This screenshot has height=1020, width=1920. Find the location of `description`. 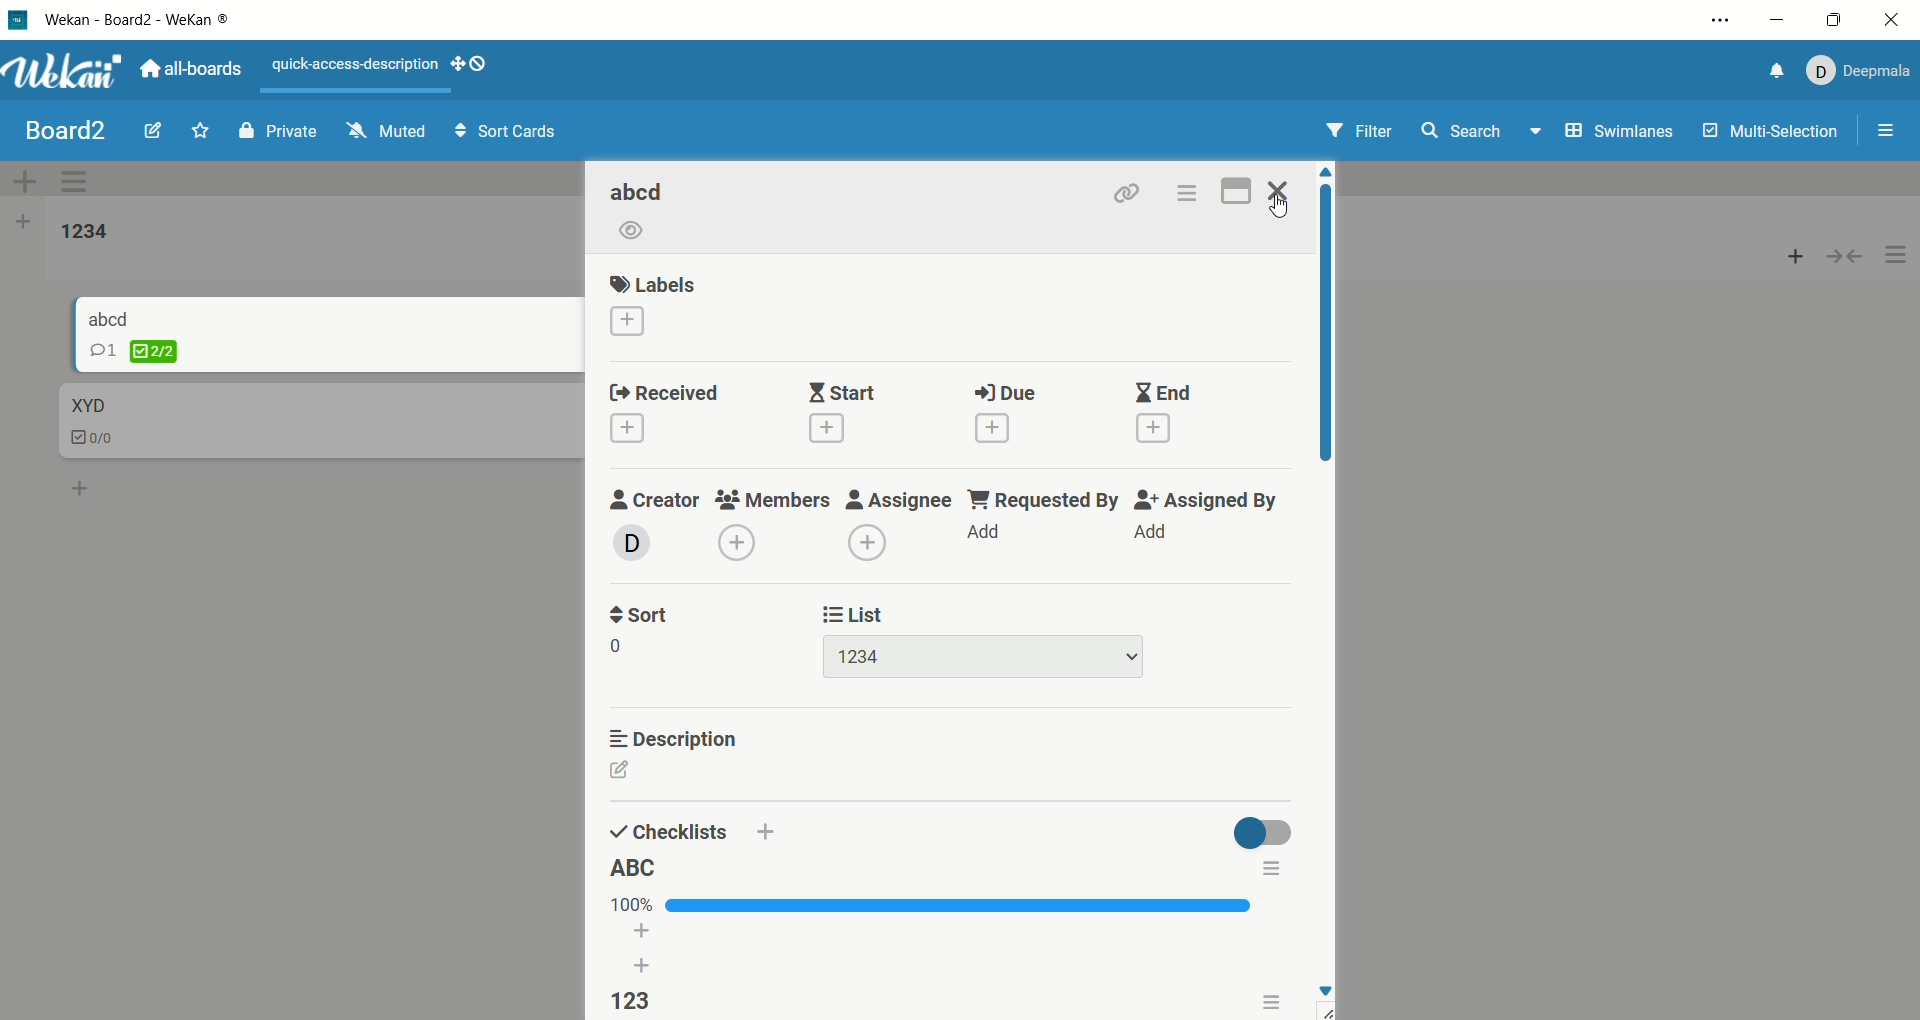

description is located at coordinates (685, 734).